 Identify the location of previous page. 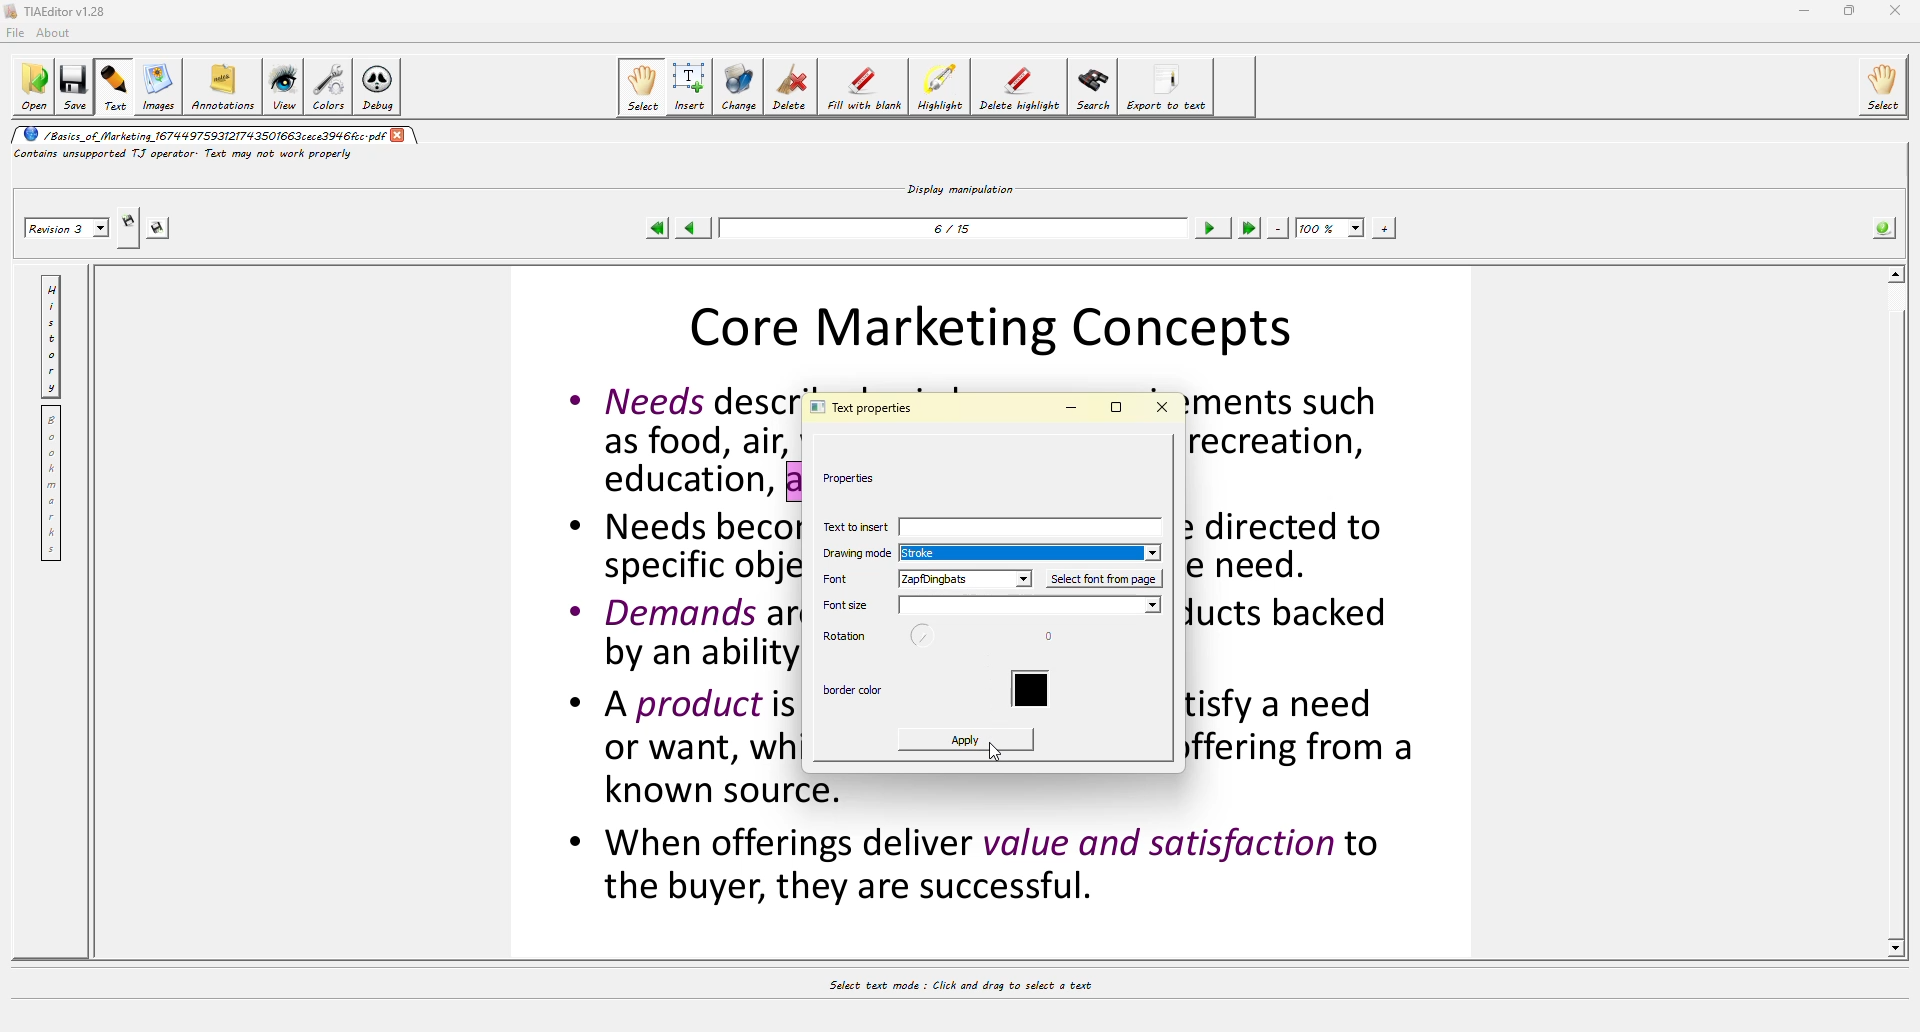
(688, 228).